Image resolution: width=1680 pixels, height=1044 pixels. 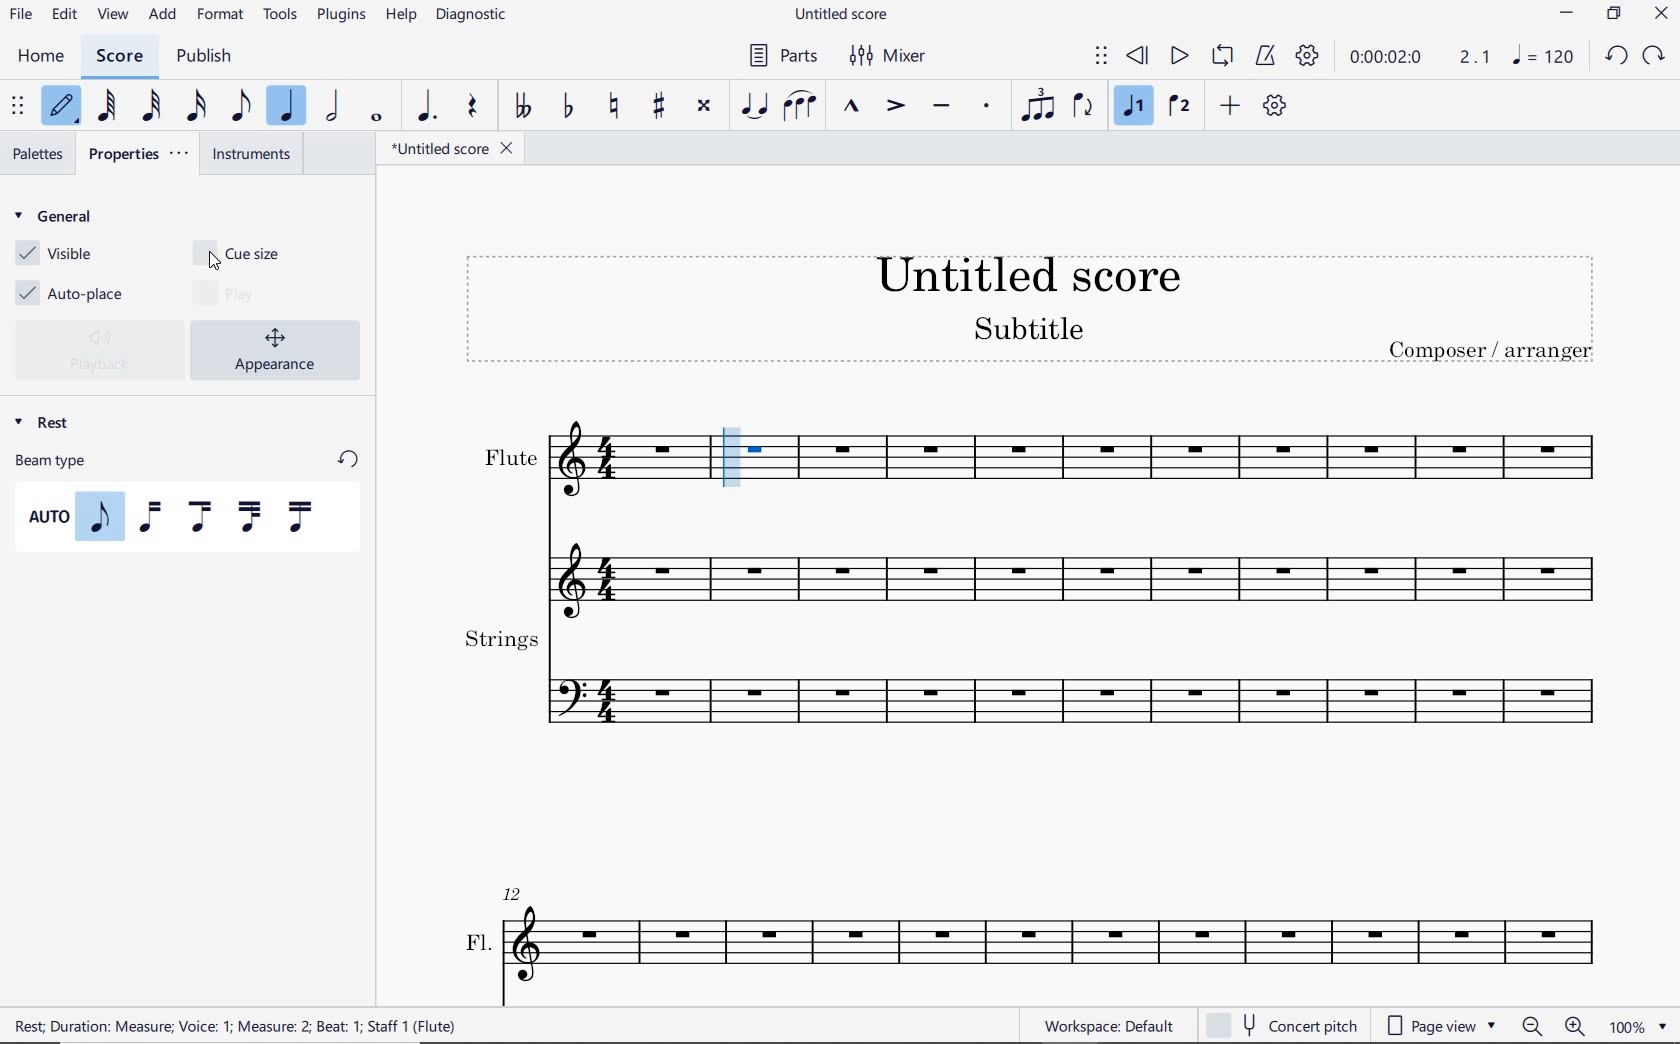 I want to click on TENUTO, so click(x=942, y=104).